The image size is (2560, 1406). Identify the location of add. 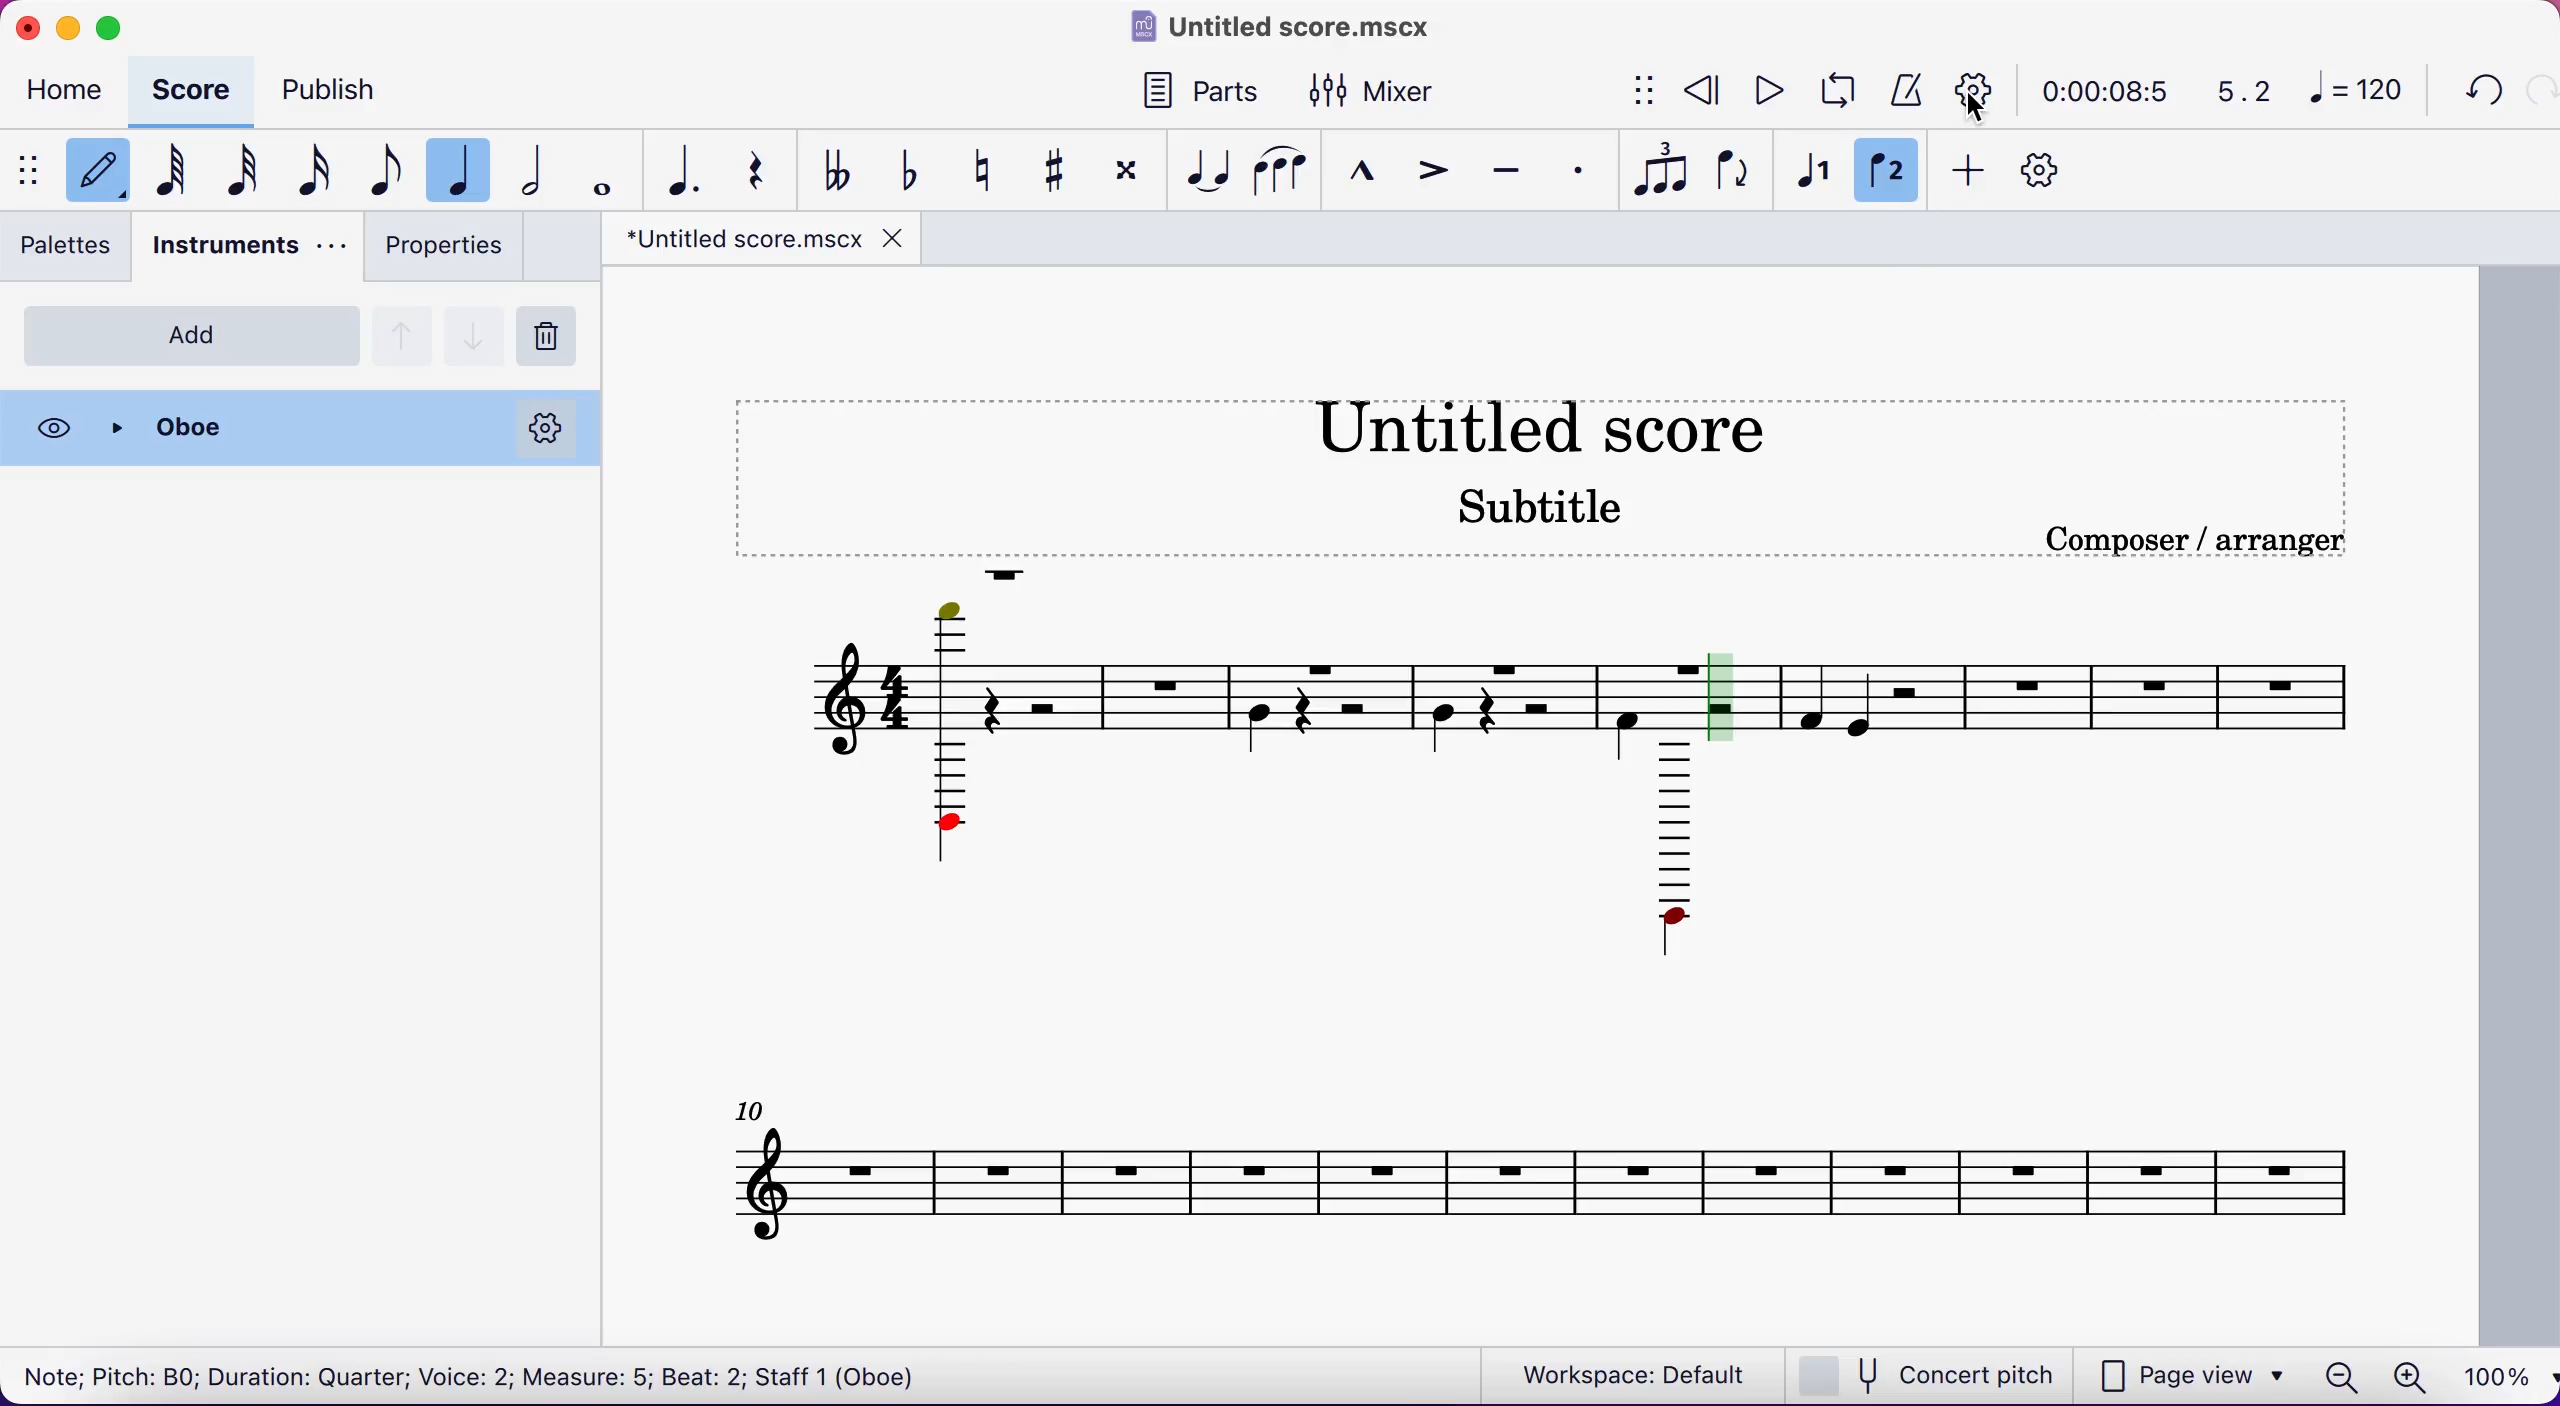
(192, 335).